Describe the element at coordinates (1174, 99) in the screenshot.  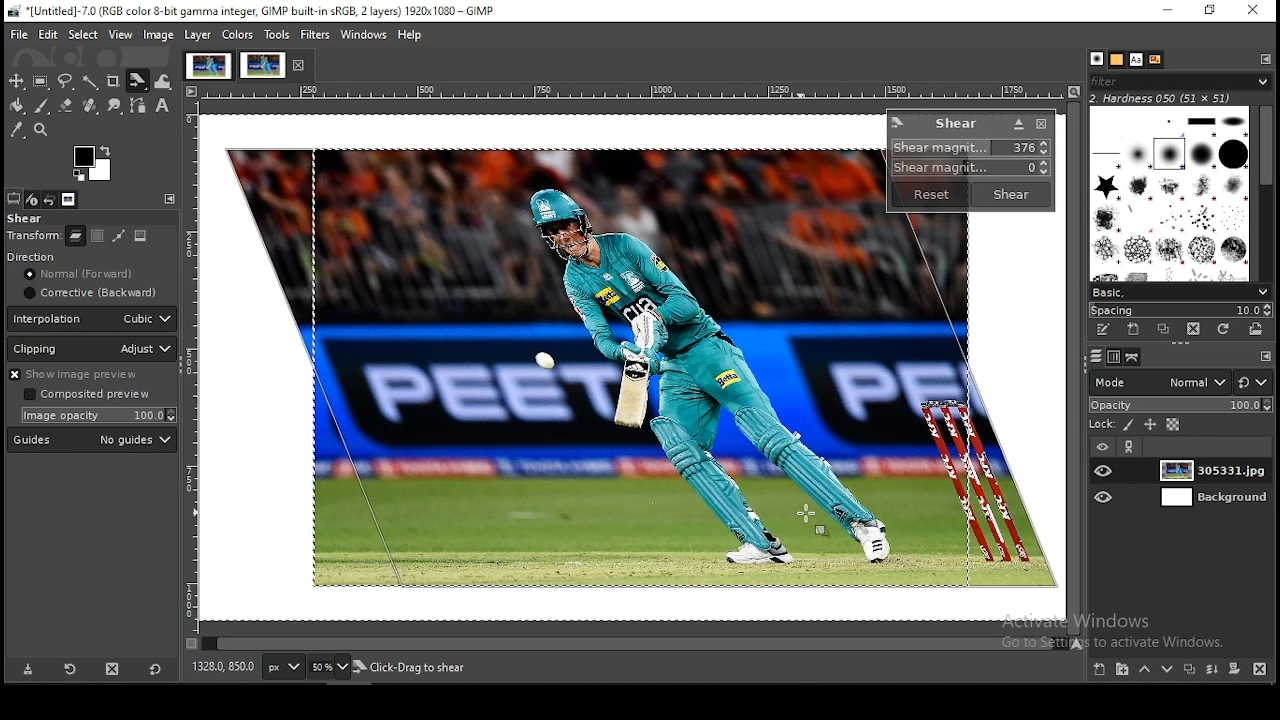
I see `hardness 050 (51x51)` at that location.